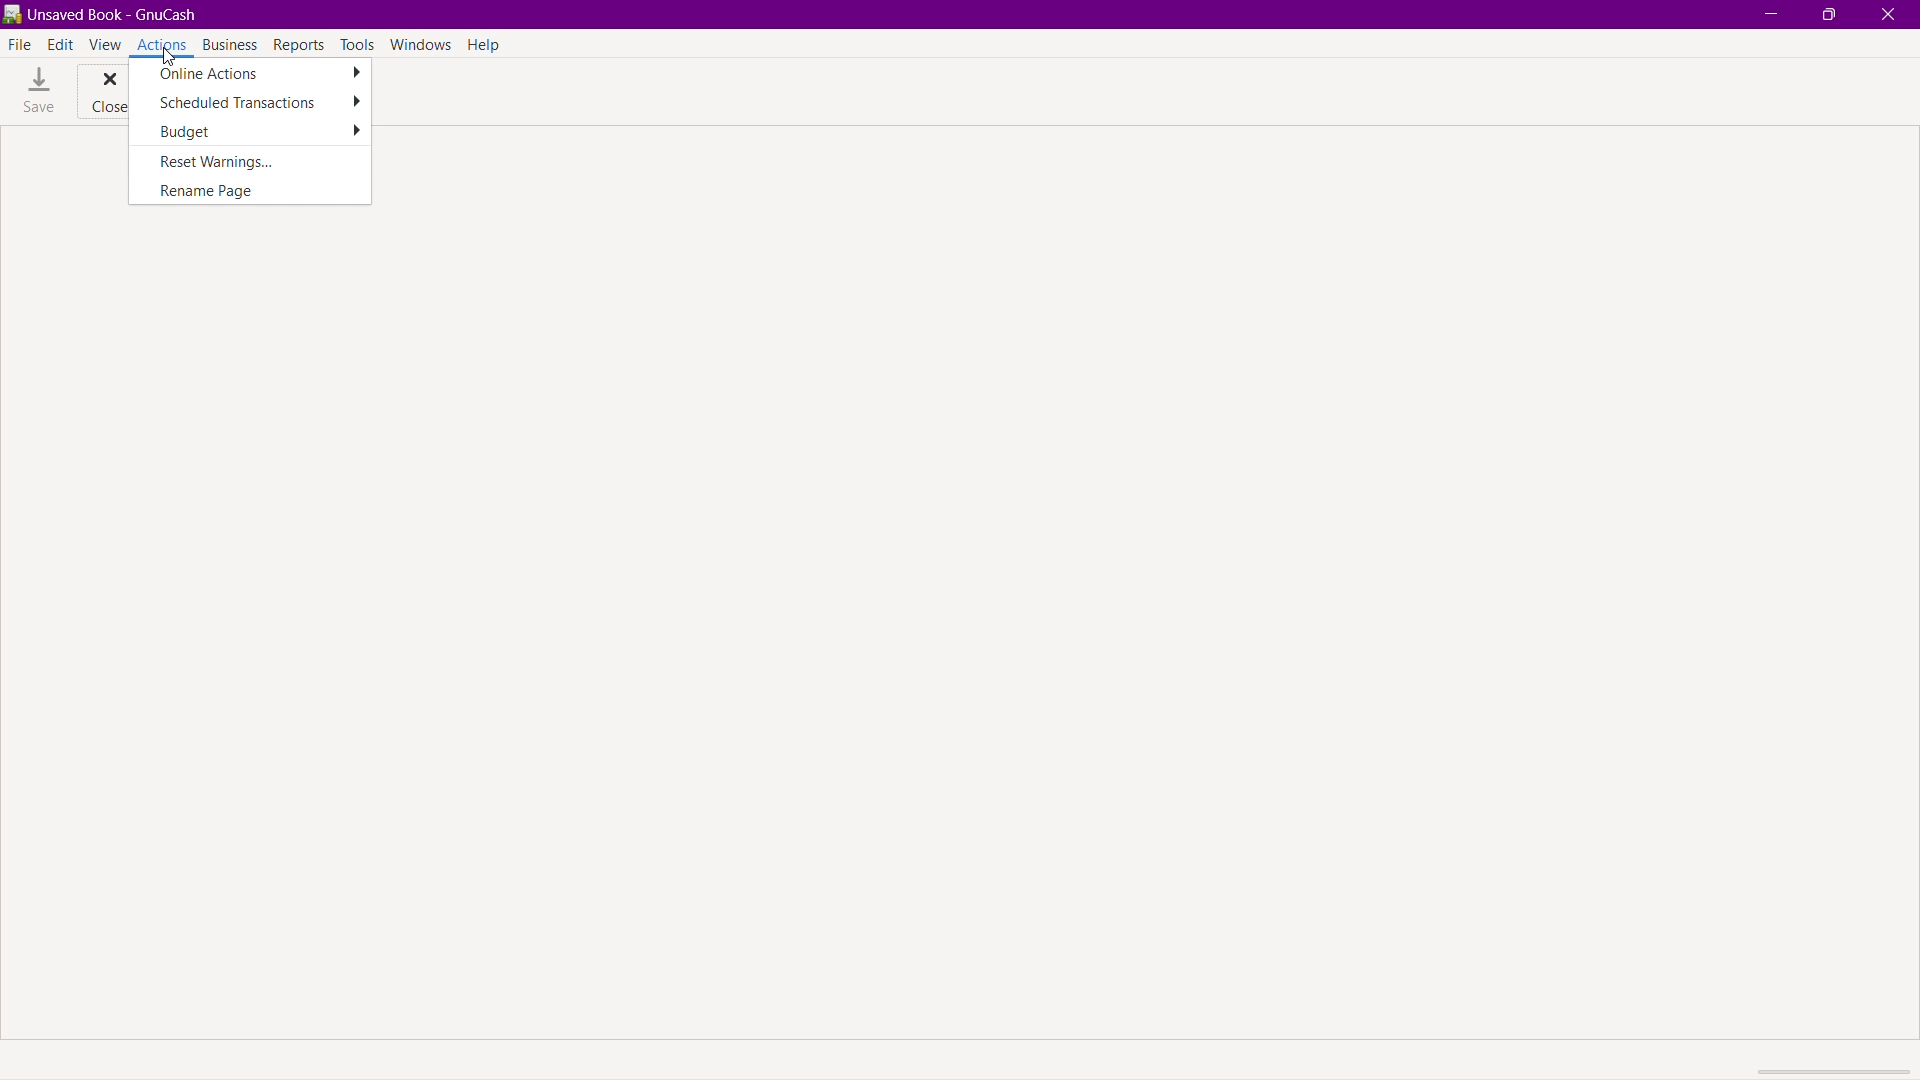 This screenshot has height=1080, width=1920. Describe the element at coordinates (103, 93) in the screenshot. I see `Close` at that location.